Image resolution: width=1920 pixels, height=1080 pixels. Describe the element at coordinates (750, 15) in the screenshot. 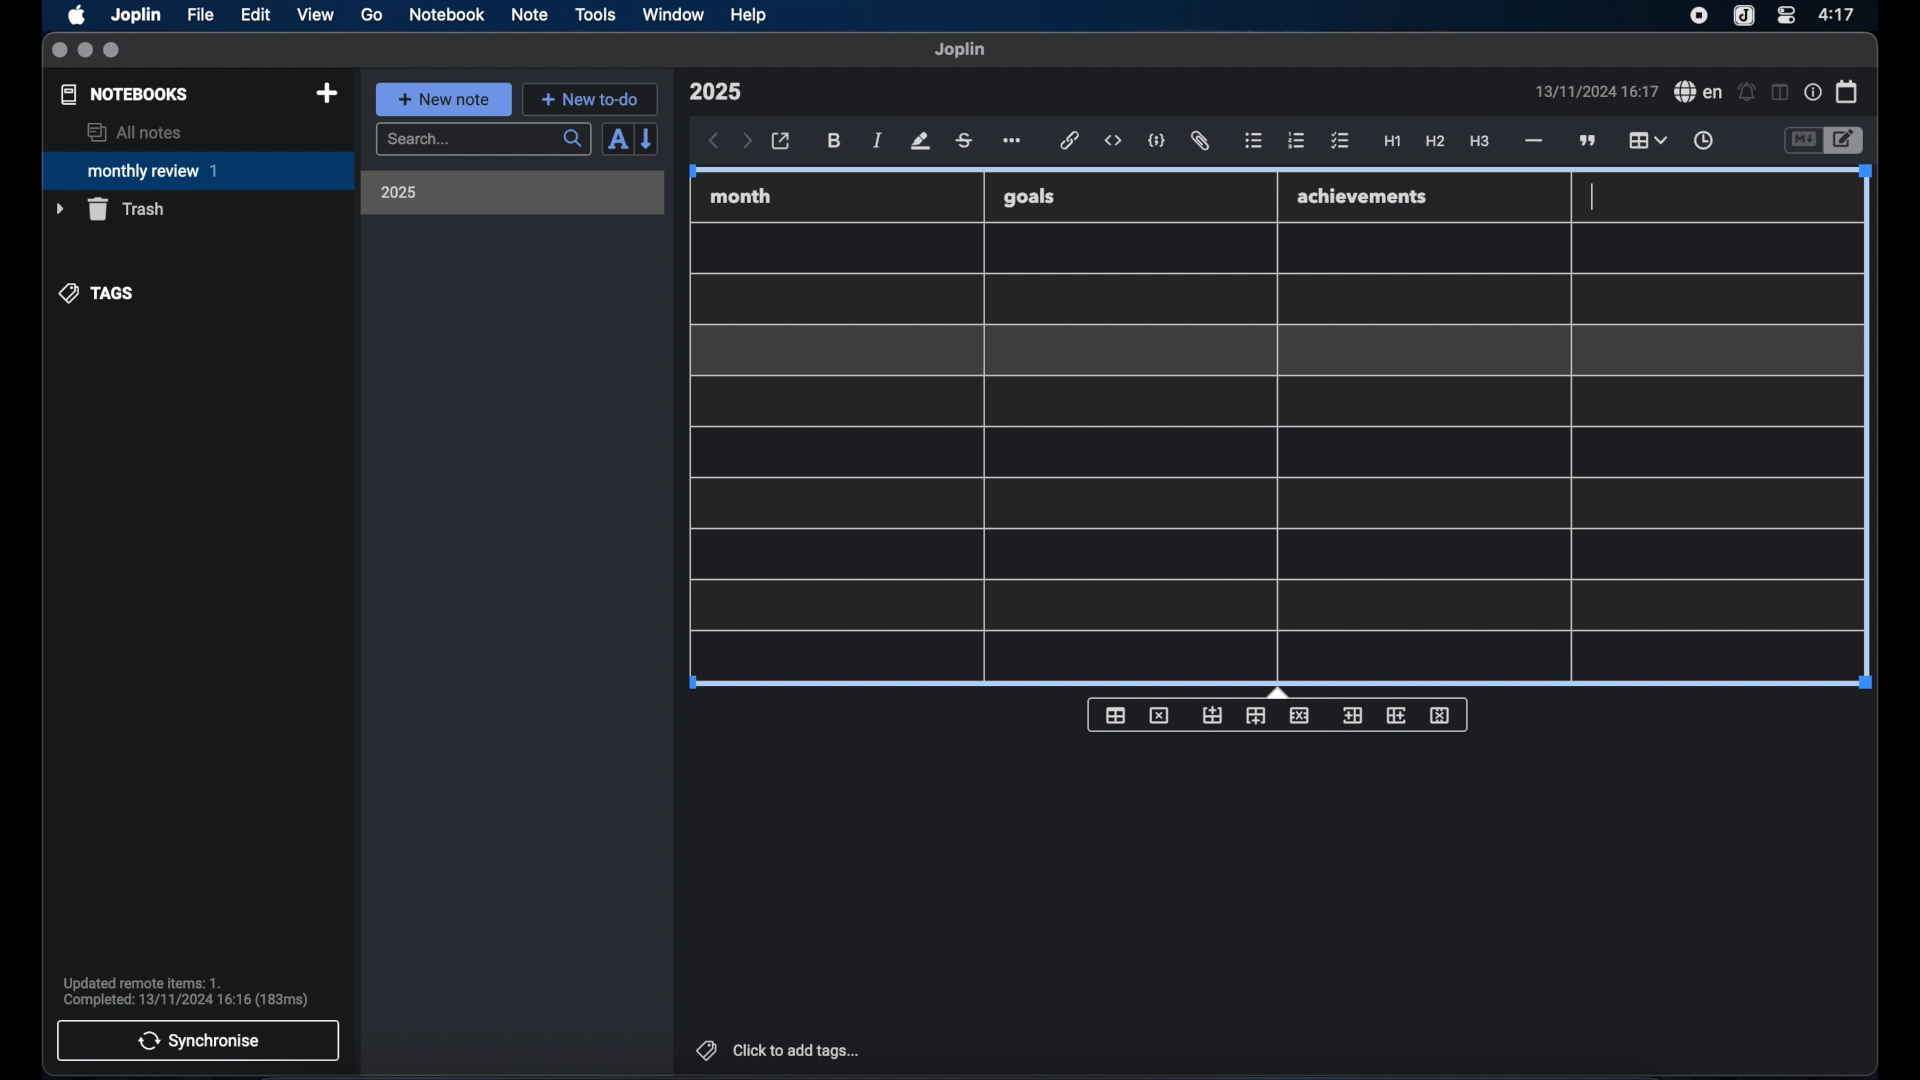

I see `help` at that location.